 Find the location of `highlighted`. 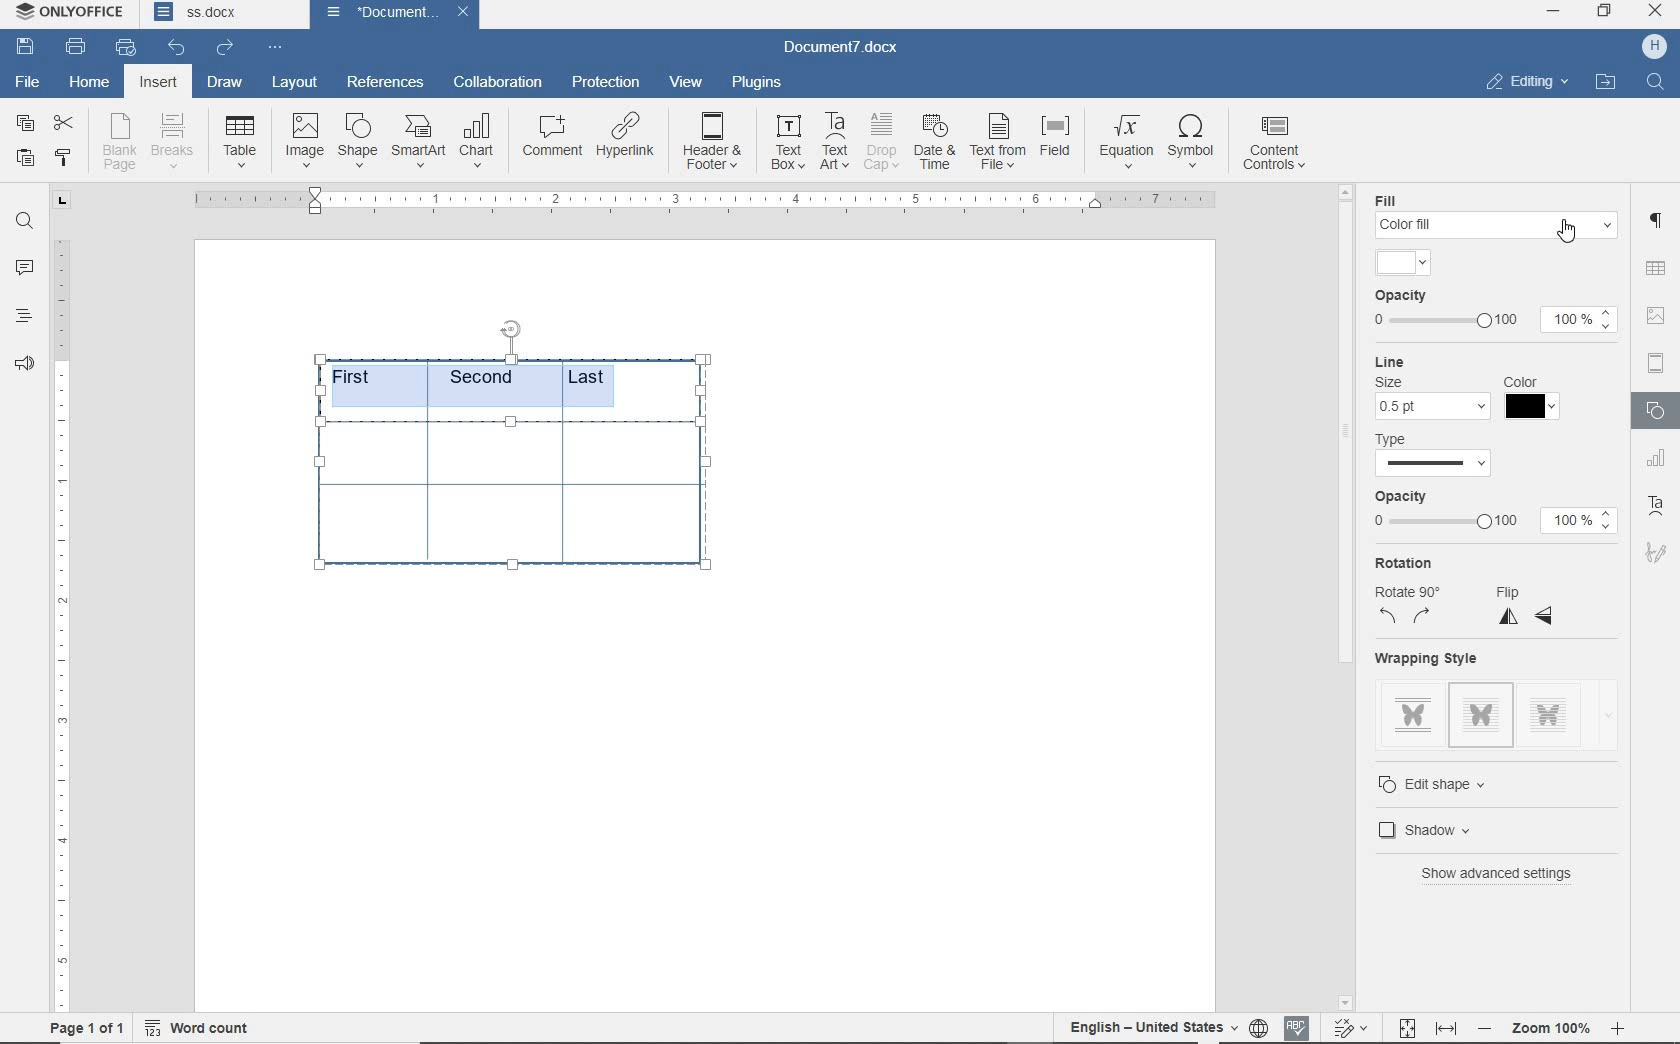

highlighted is located at coordinates (479, 383).